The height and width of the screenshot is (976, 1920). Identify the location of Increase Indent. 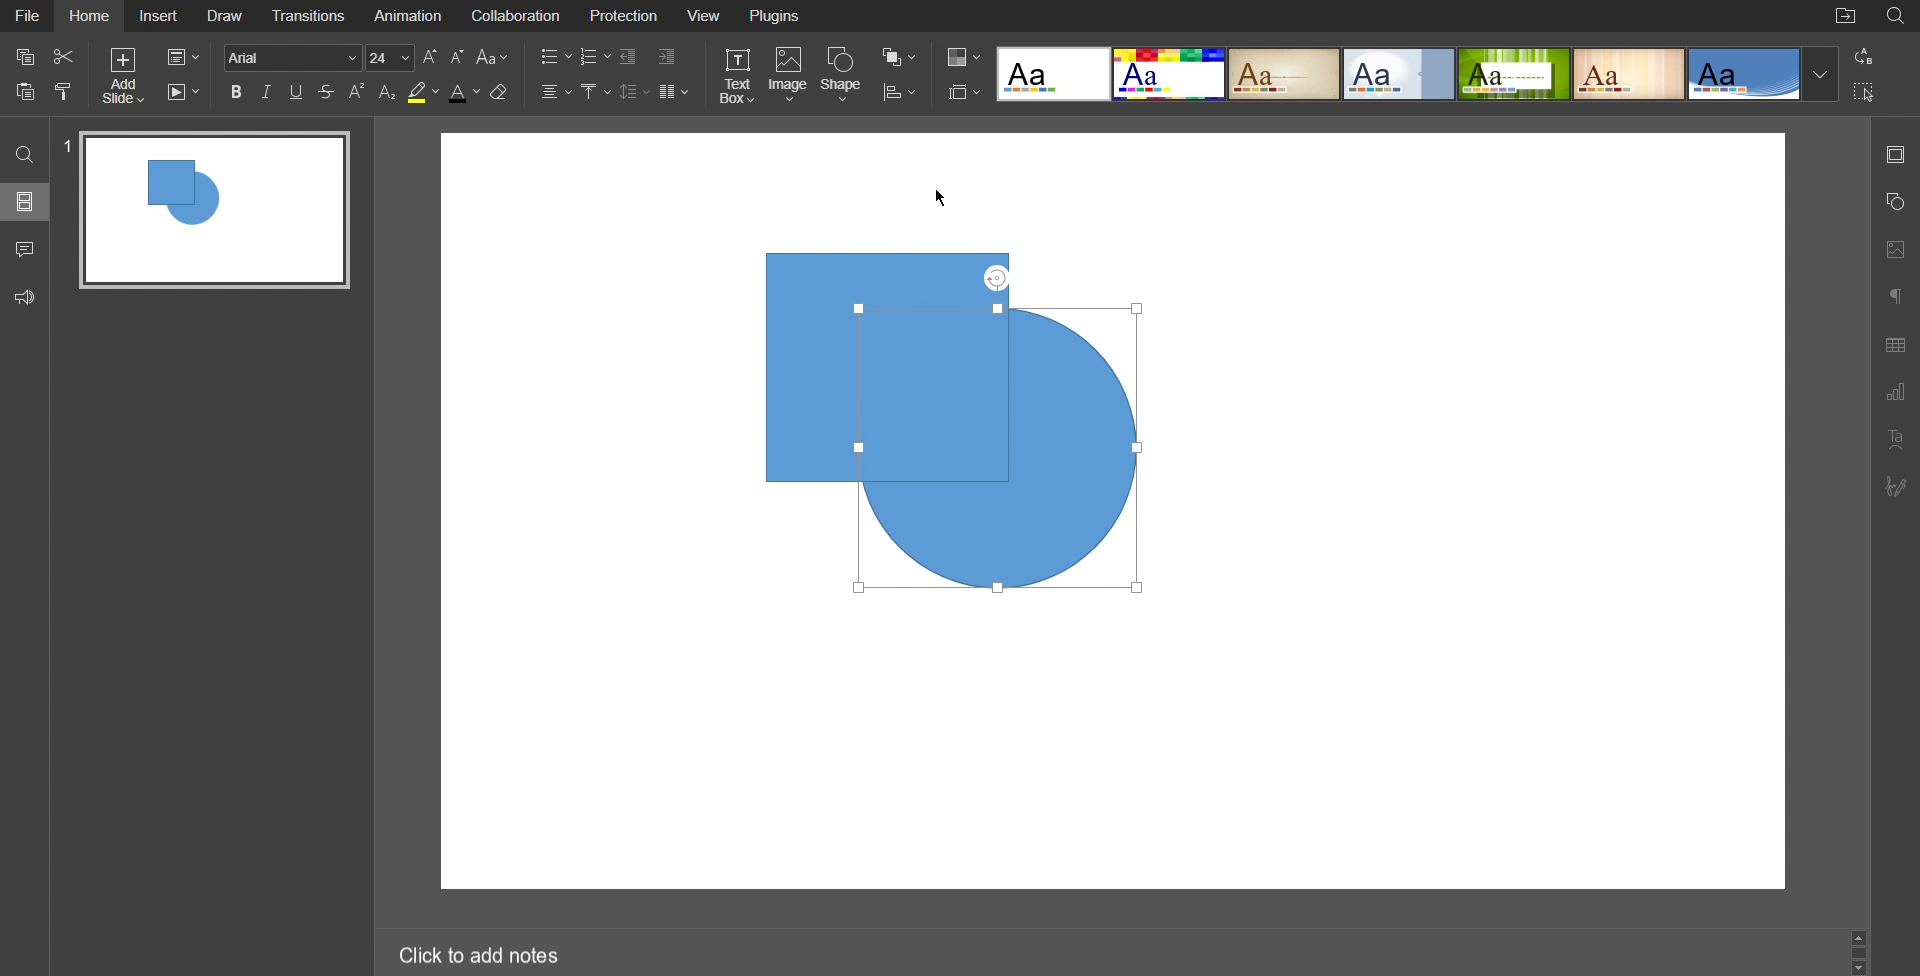
(667, 57).